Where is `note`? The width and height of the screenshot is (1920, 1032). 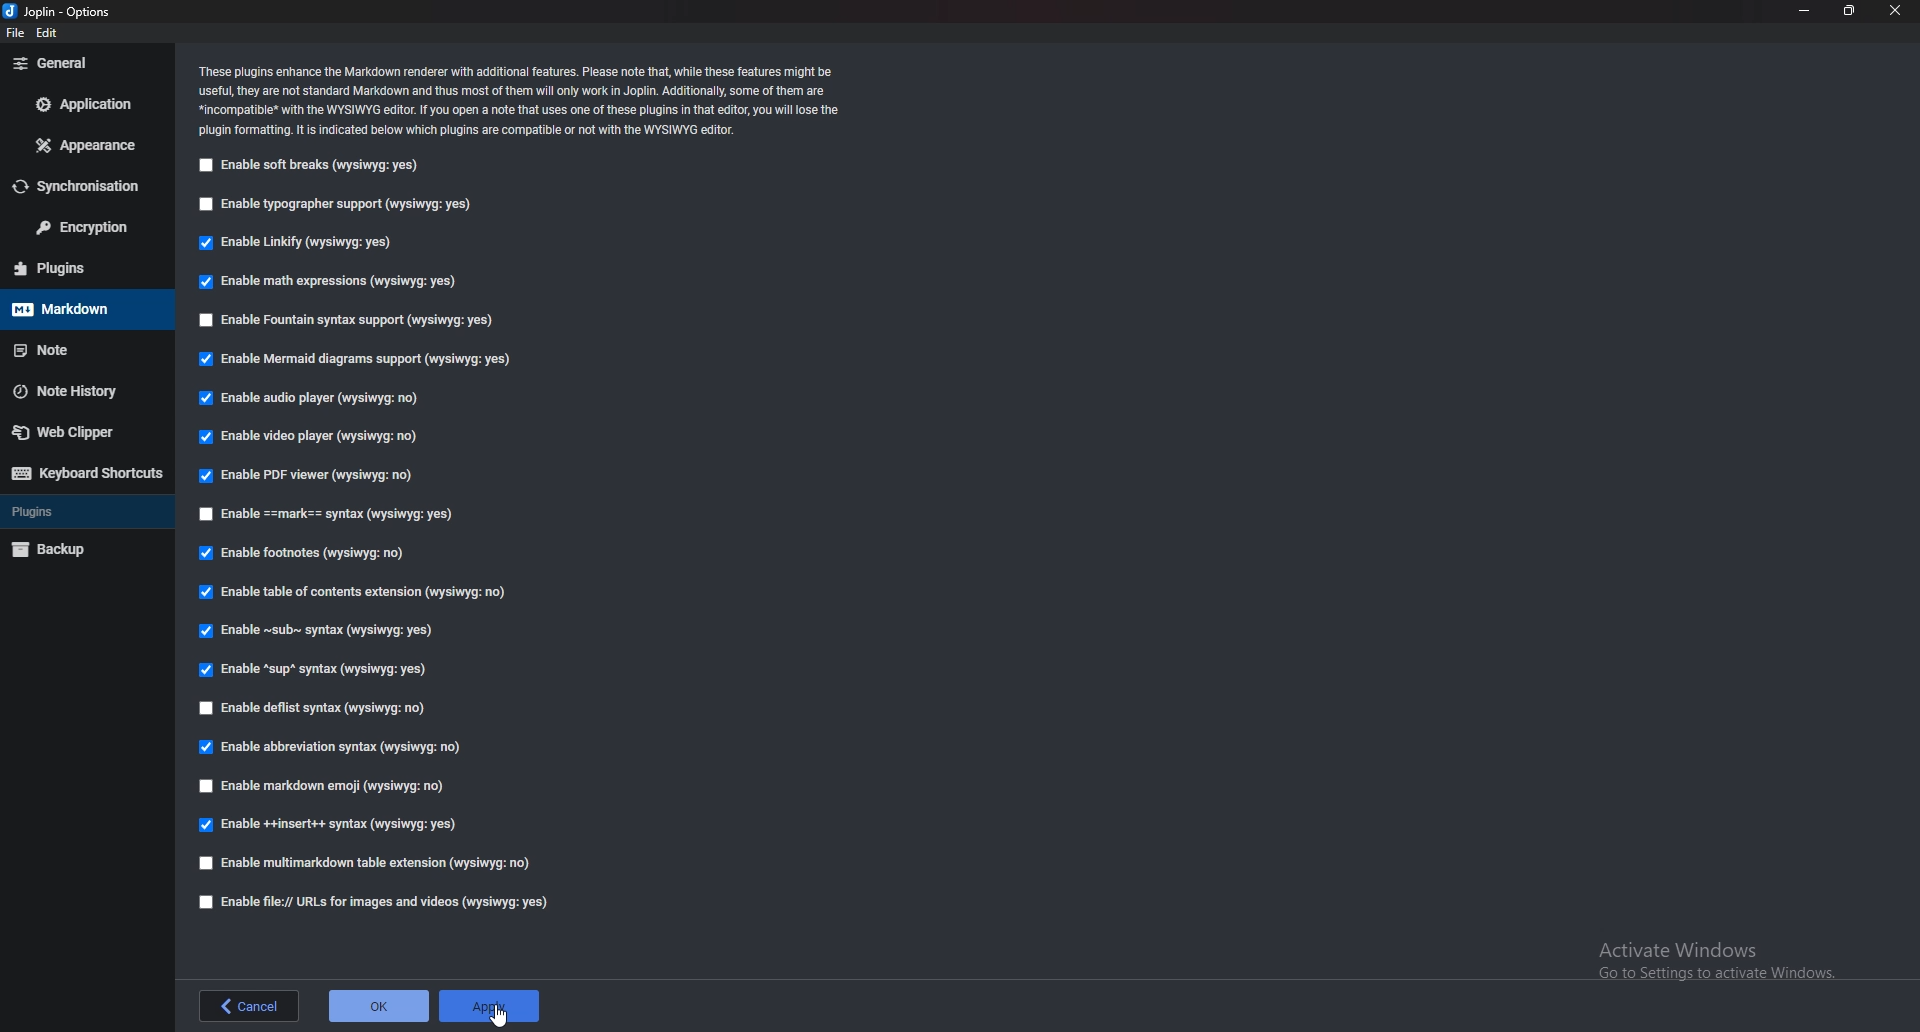 note is located at coordinates (80, 349).